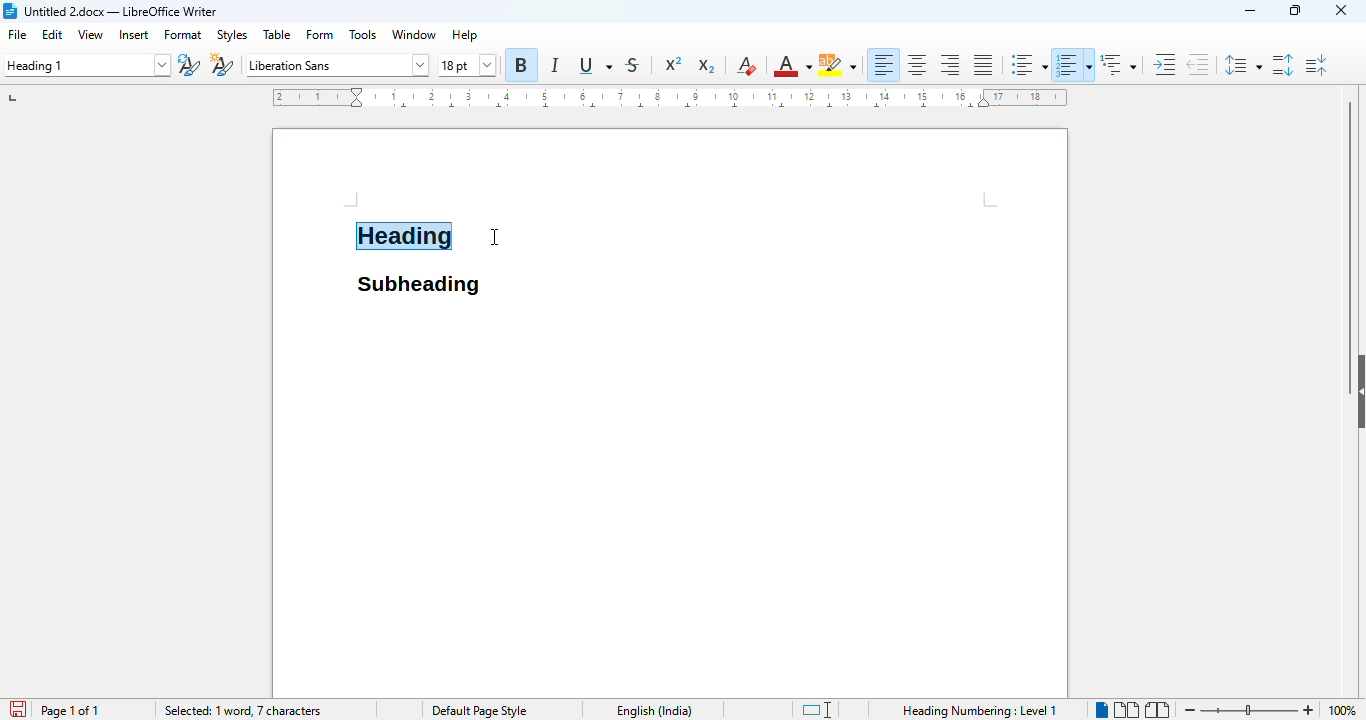 The height and width of the screenshot is (720, 1366). Describe the element at coordinates (779, 215) in the screenshot. I see `Document` at that location.